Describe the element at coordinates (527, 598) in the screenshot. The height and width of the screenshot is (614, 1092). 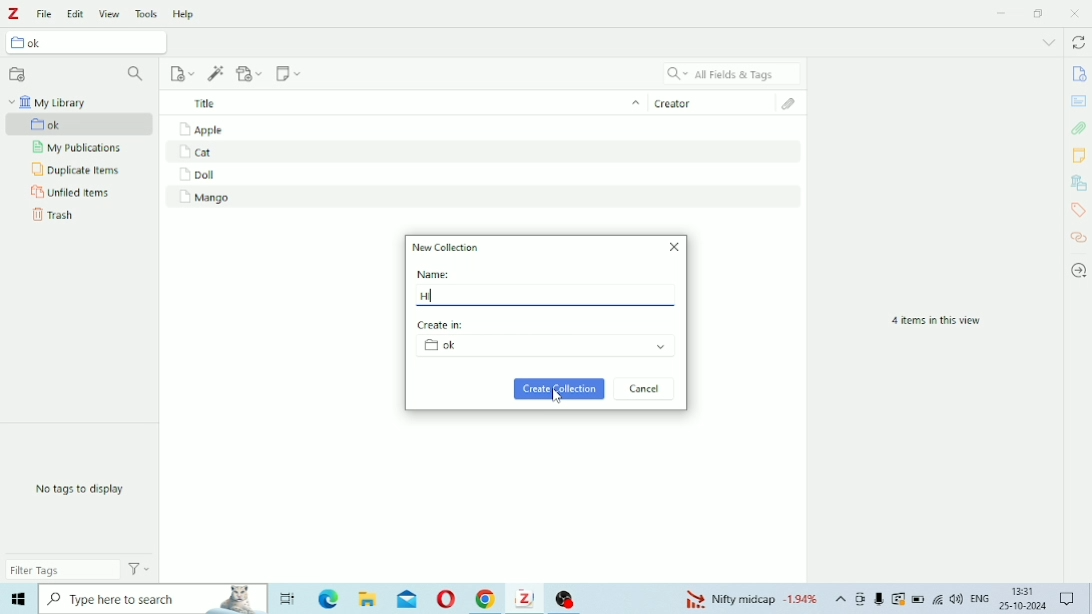
I see `Zotero` at that location.